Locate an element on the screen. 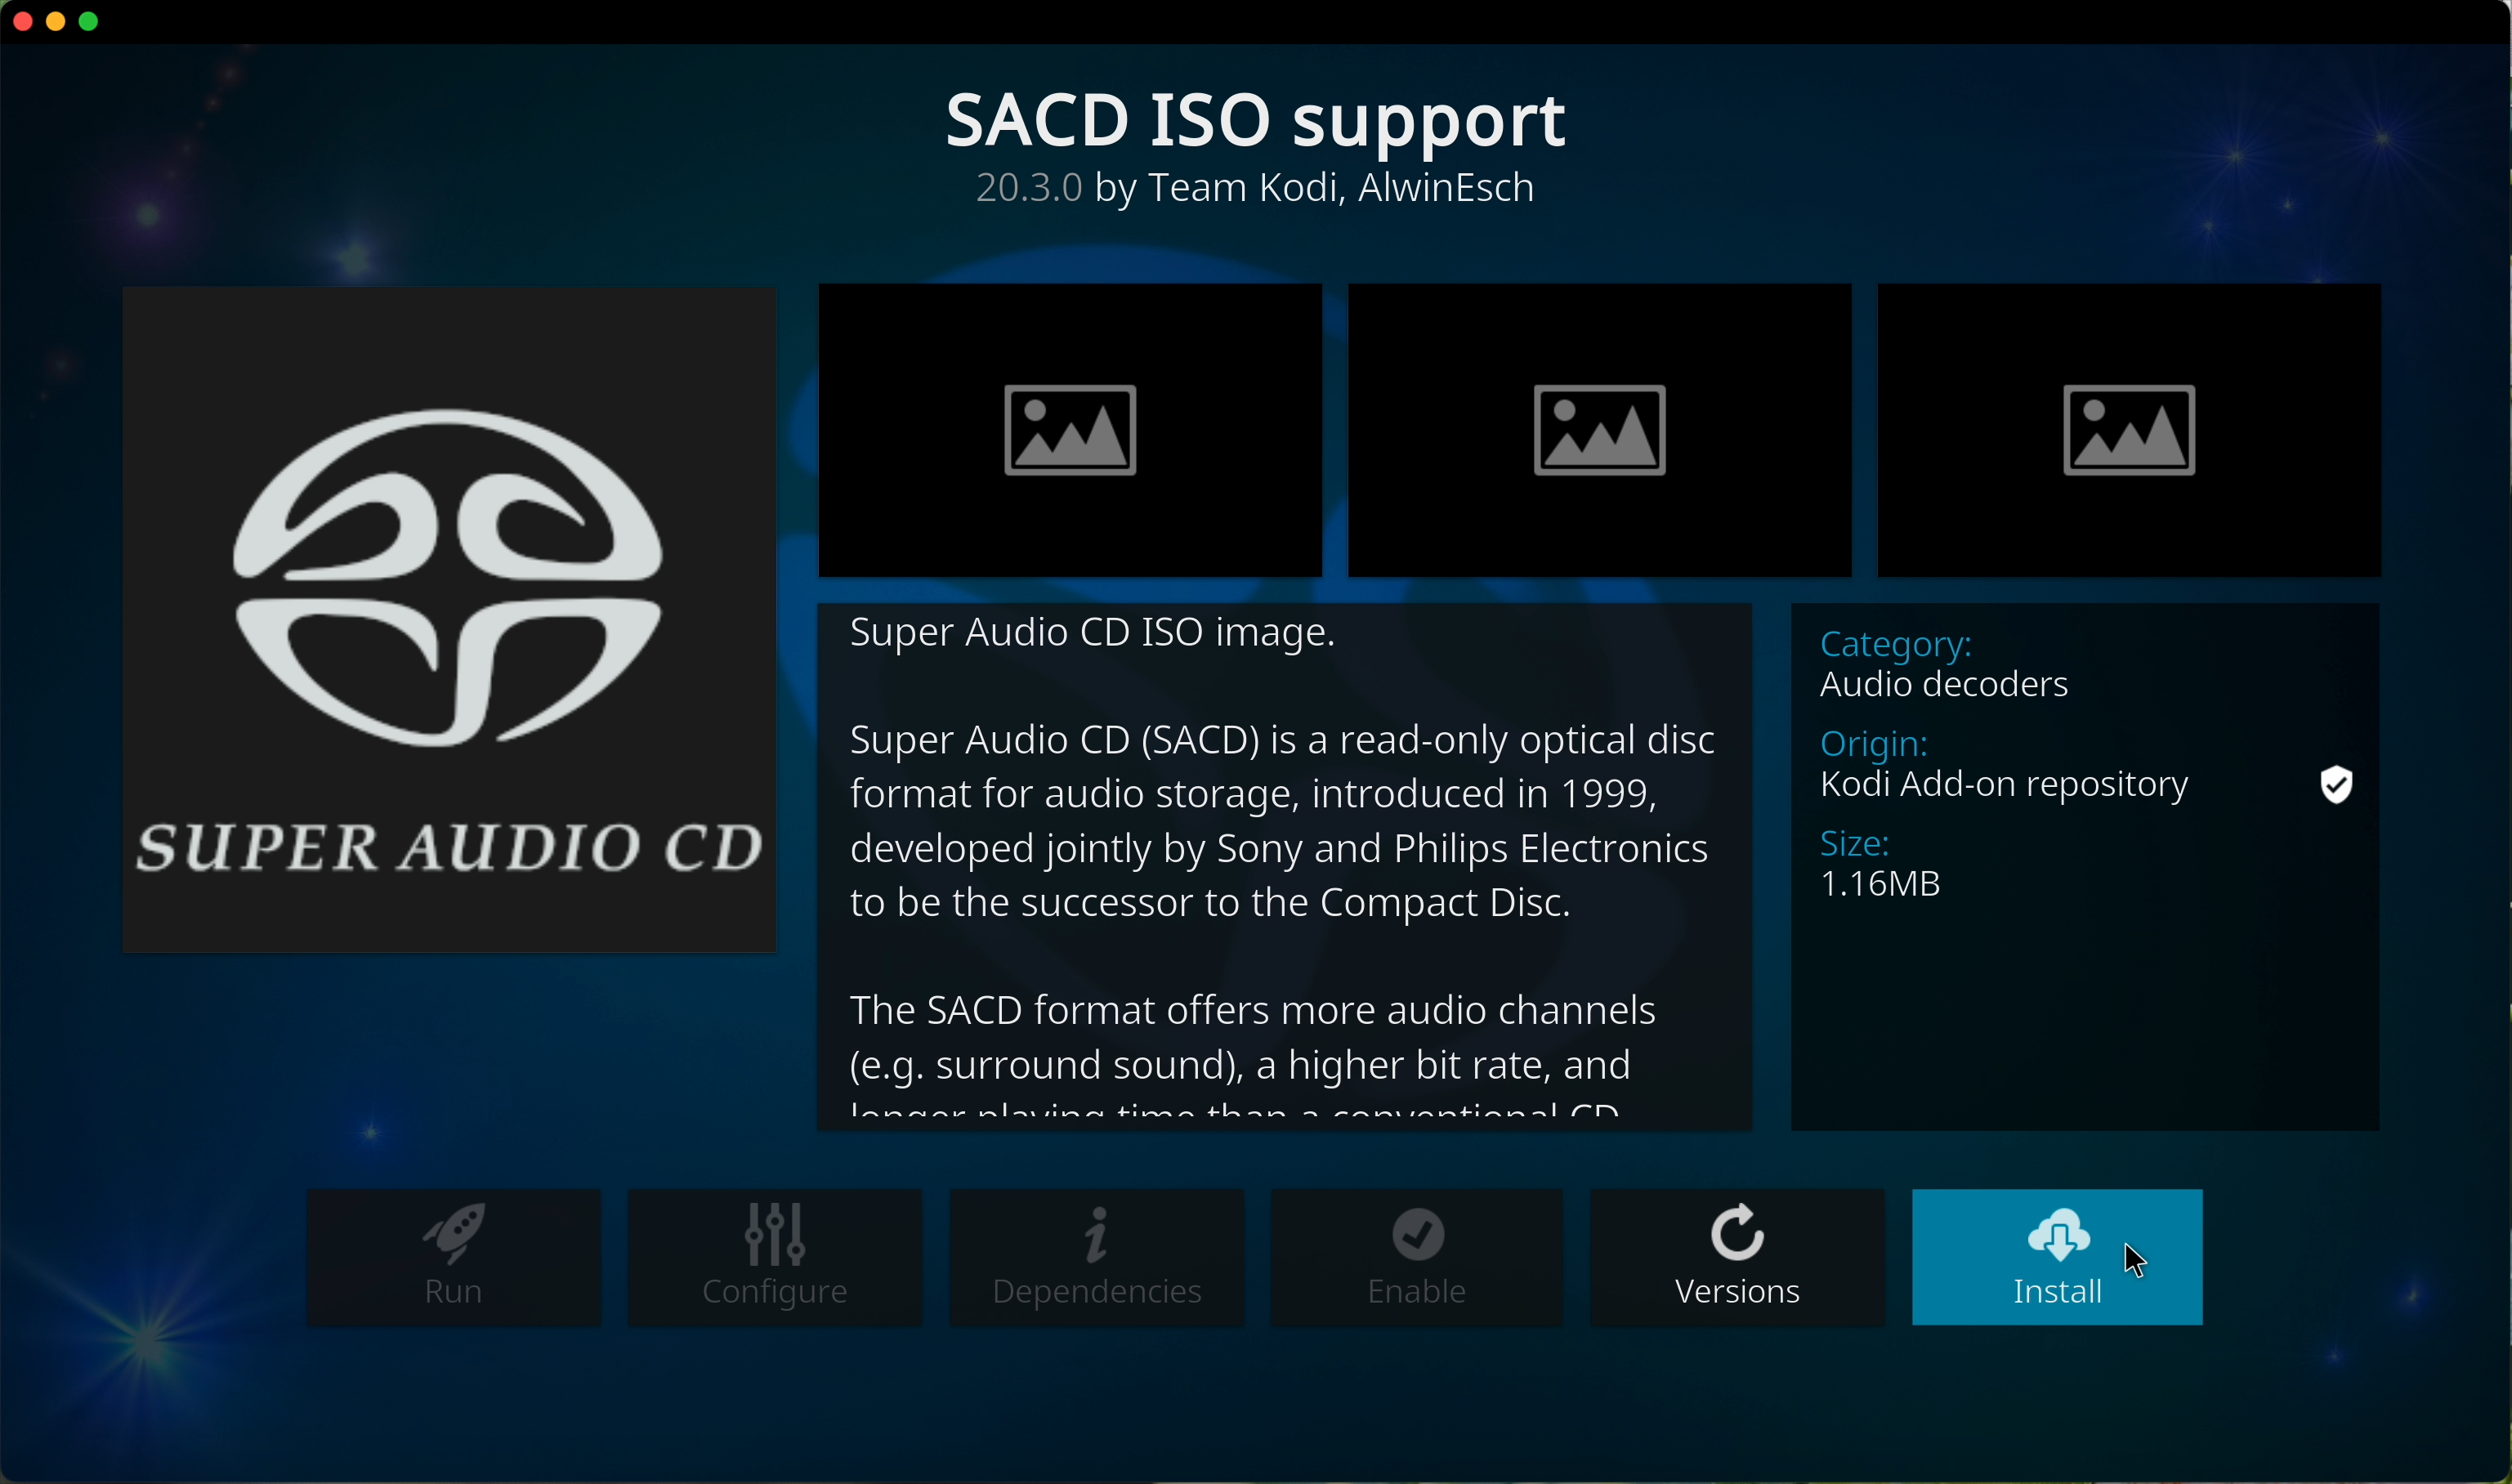  versions is located at coordinates (1738, 1256).